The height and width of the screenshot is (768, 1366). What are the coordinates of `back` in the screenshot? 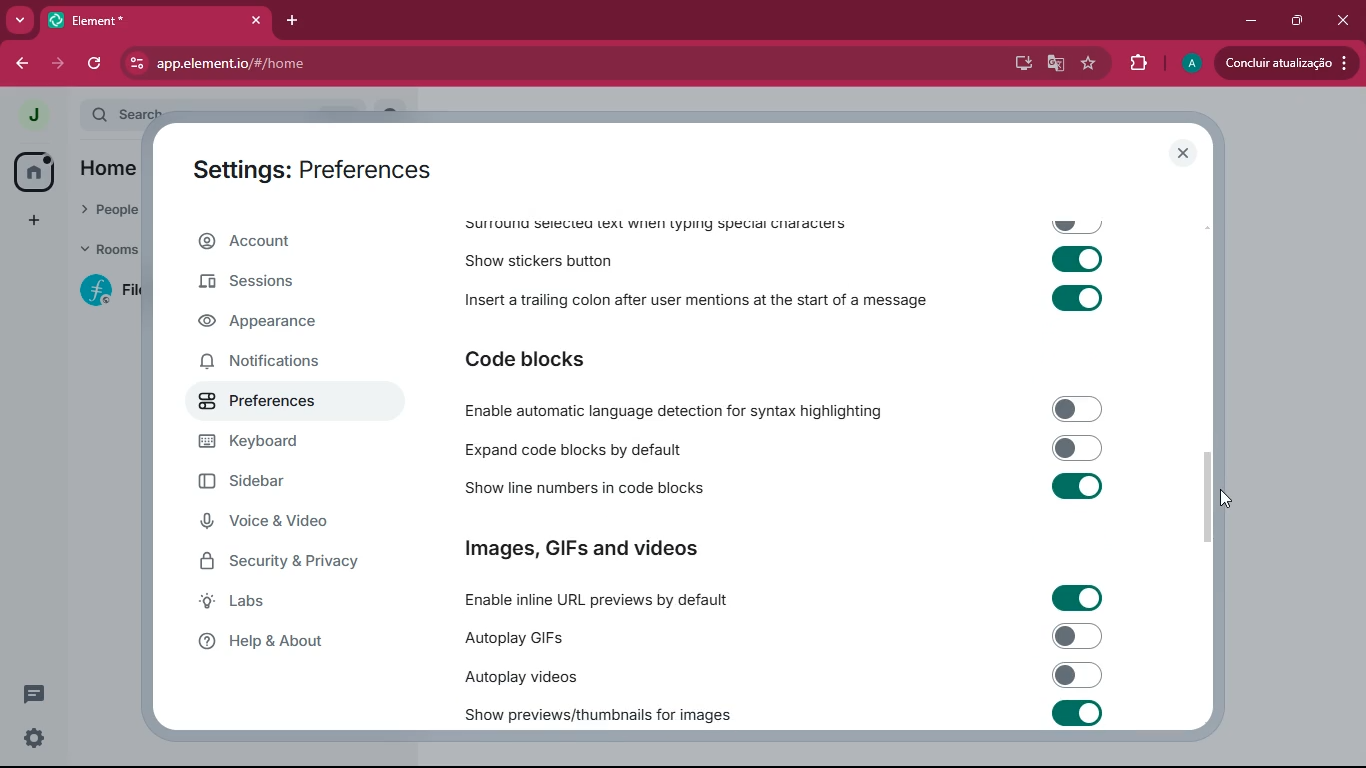 It's located at (21, 65).